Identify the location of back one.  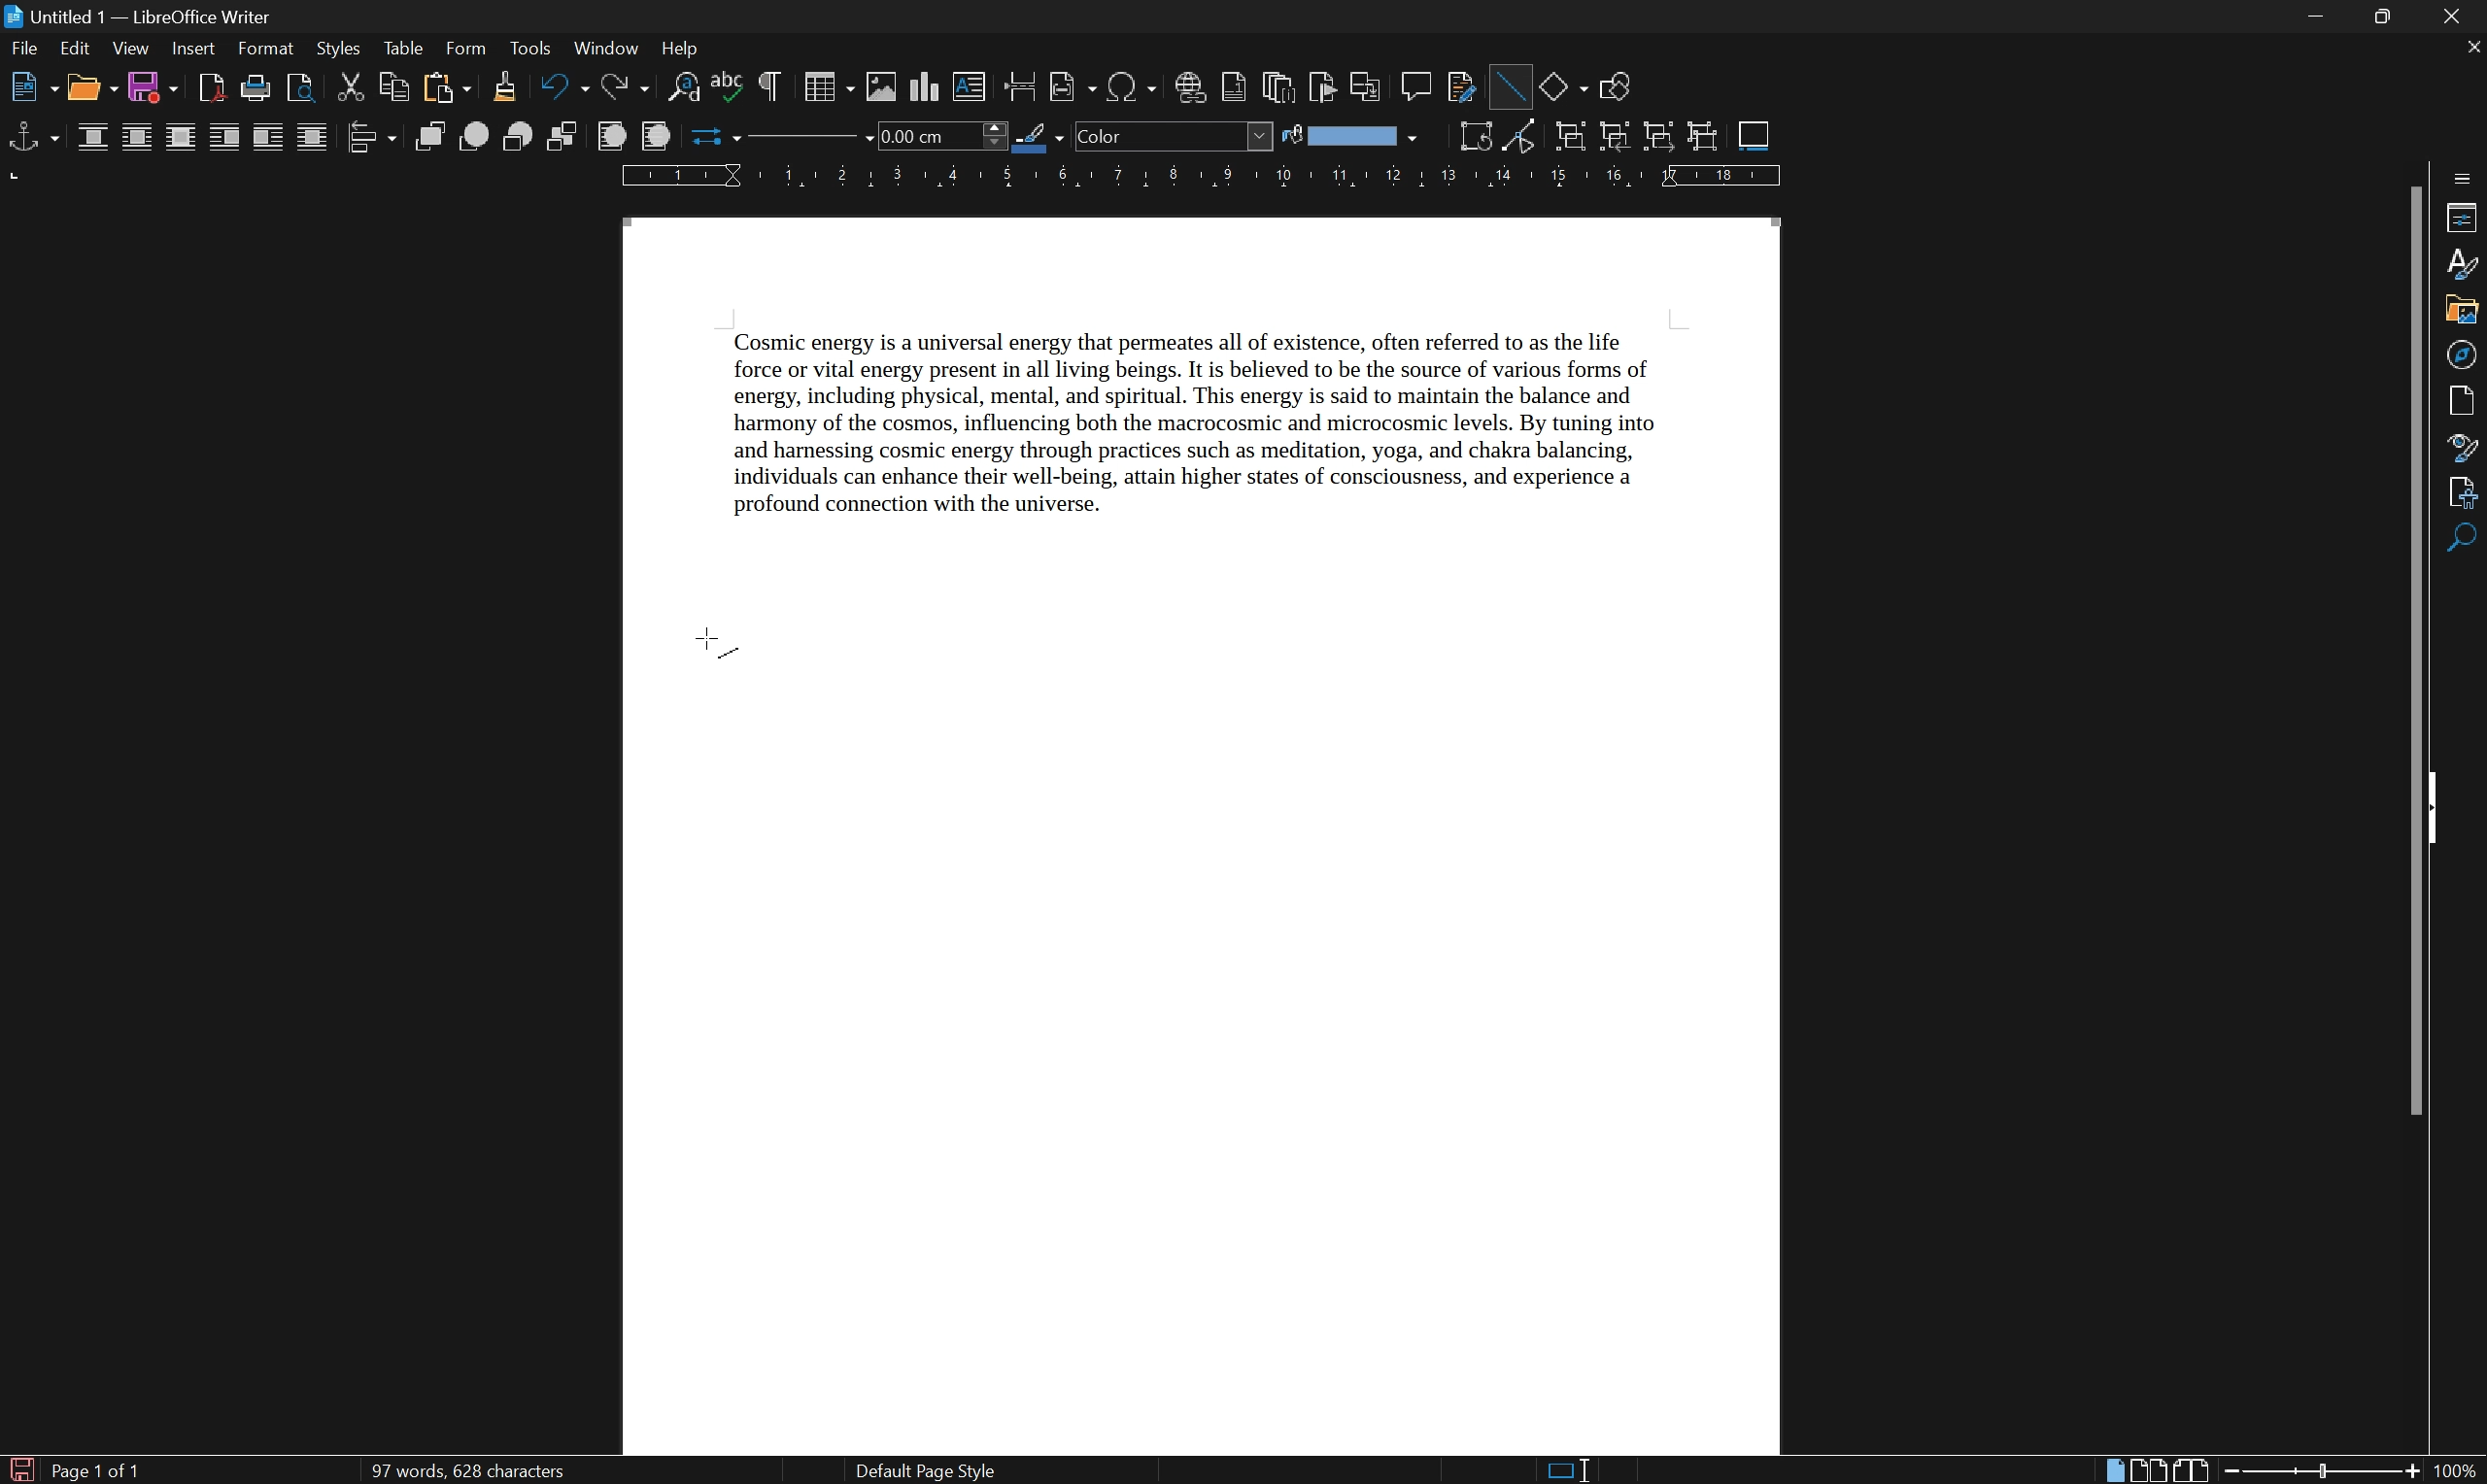
(521, 137).